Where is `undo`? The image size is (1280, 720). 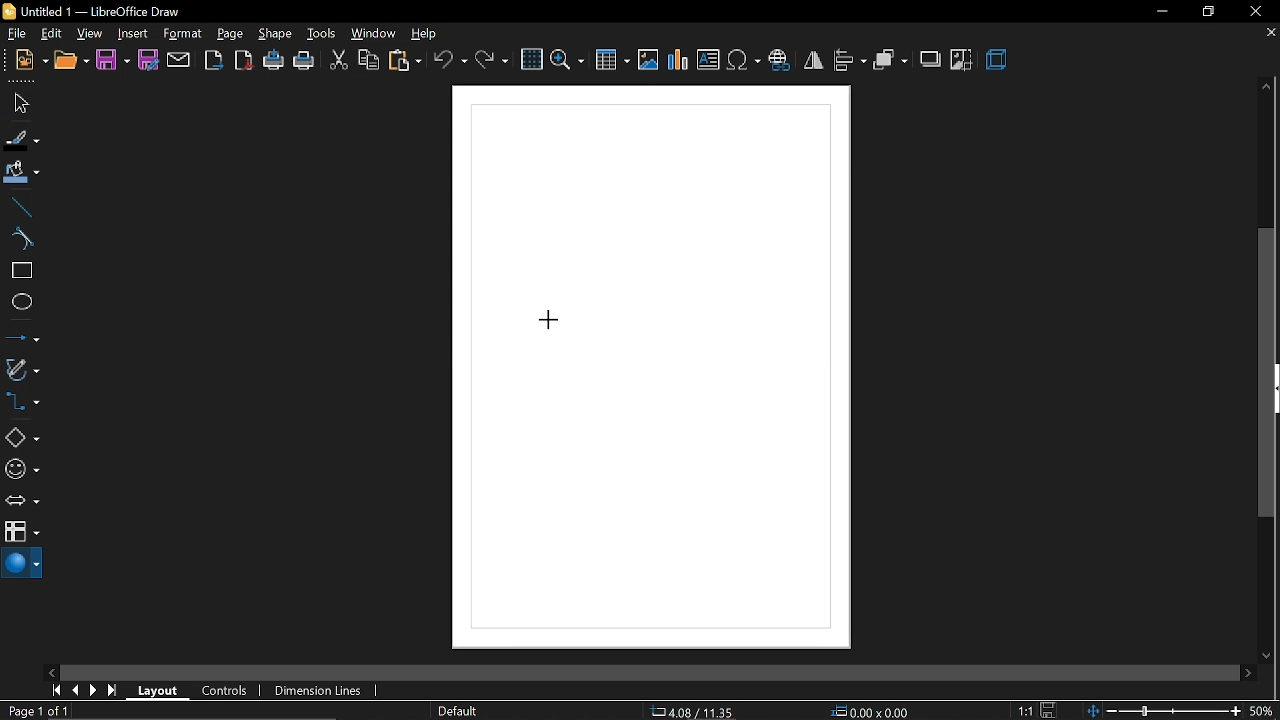
undo is located at coordinates (450, 59).